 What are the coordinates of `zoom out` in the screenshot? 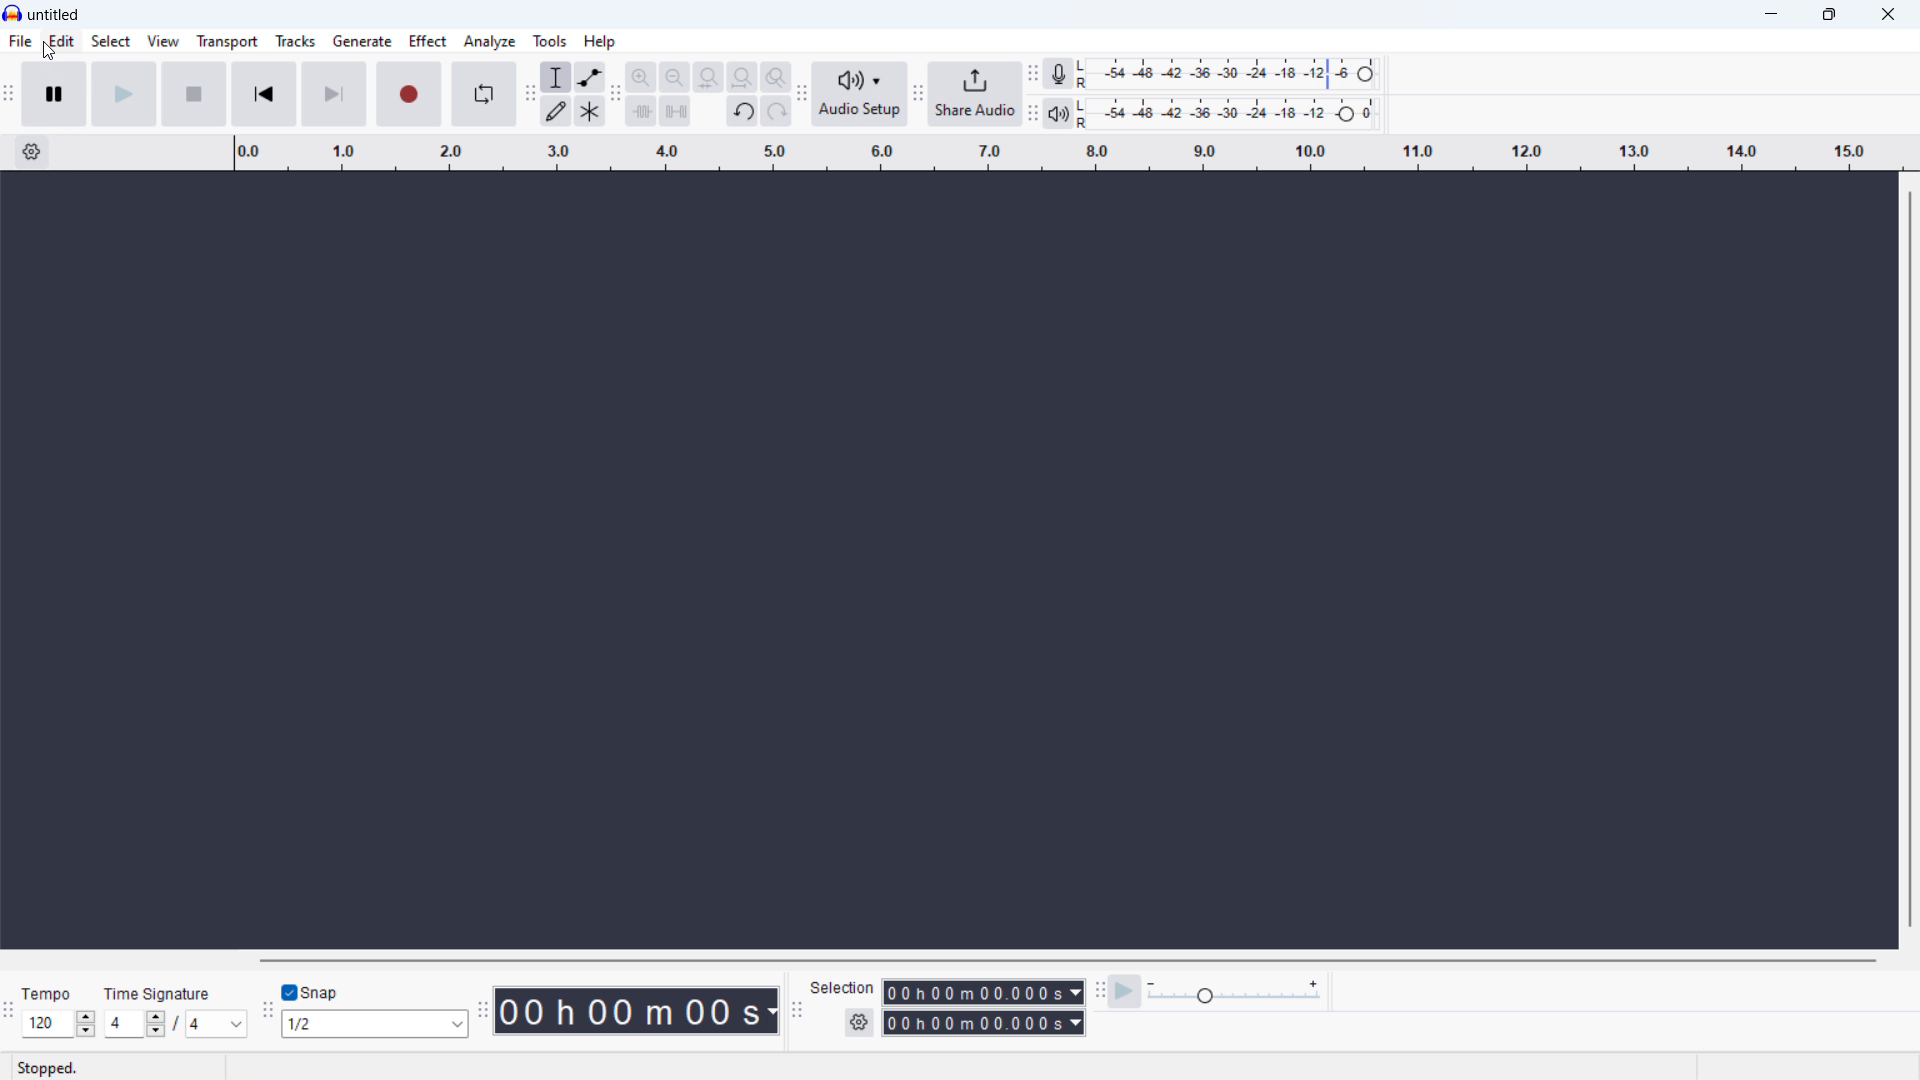 It's located at (675, 78).